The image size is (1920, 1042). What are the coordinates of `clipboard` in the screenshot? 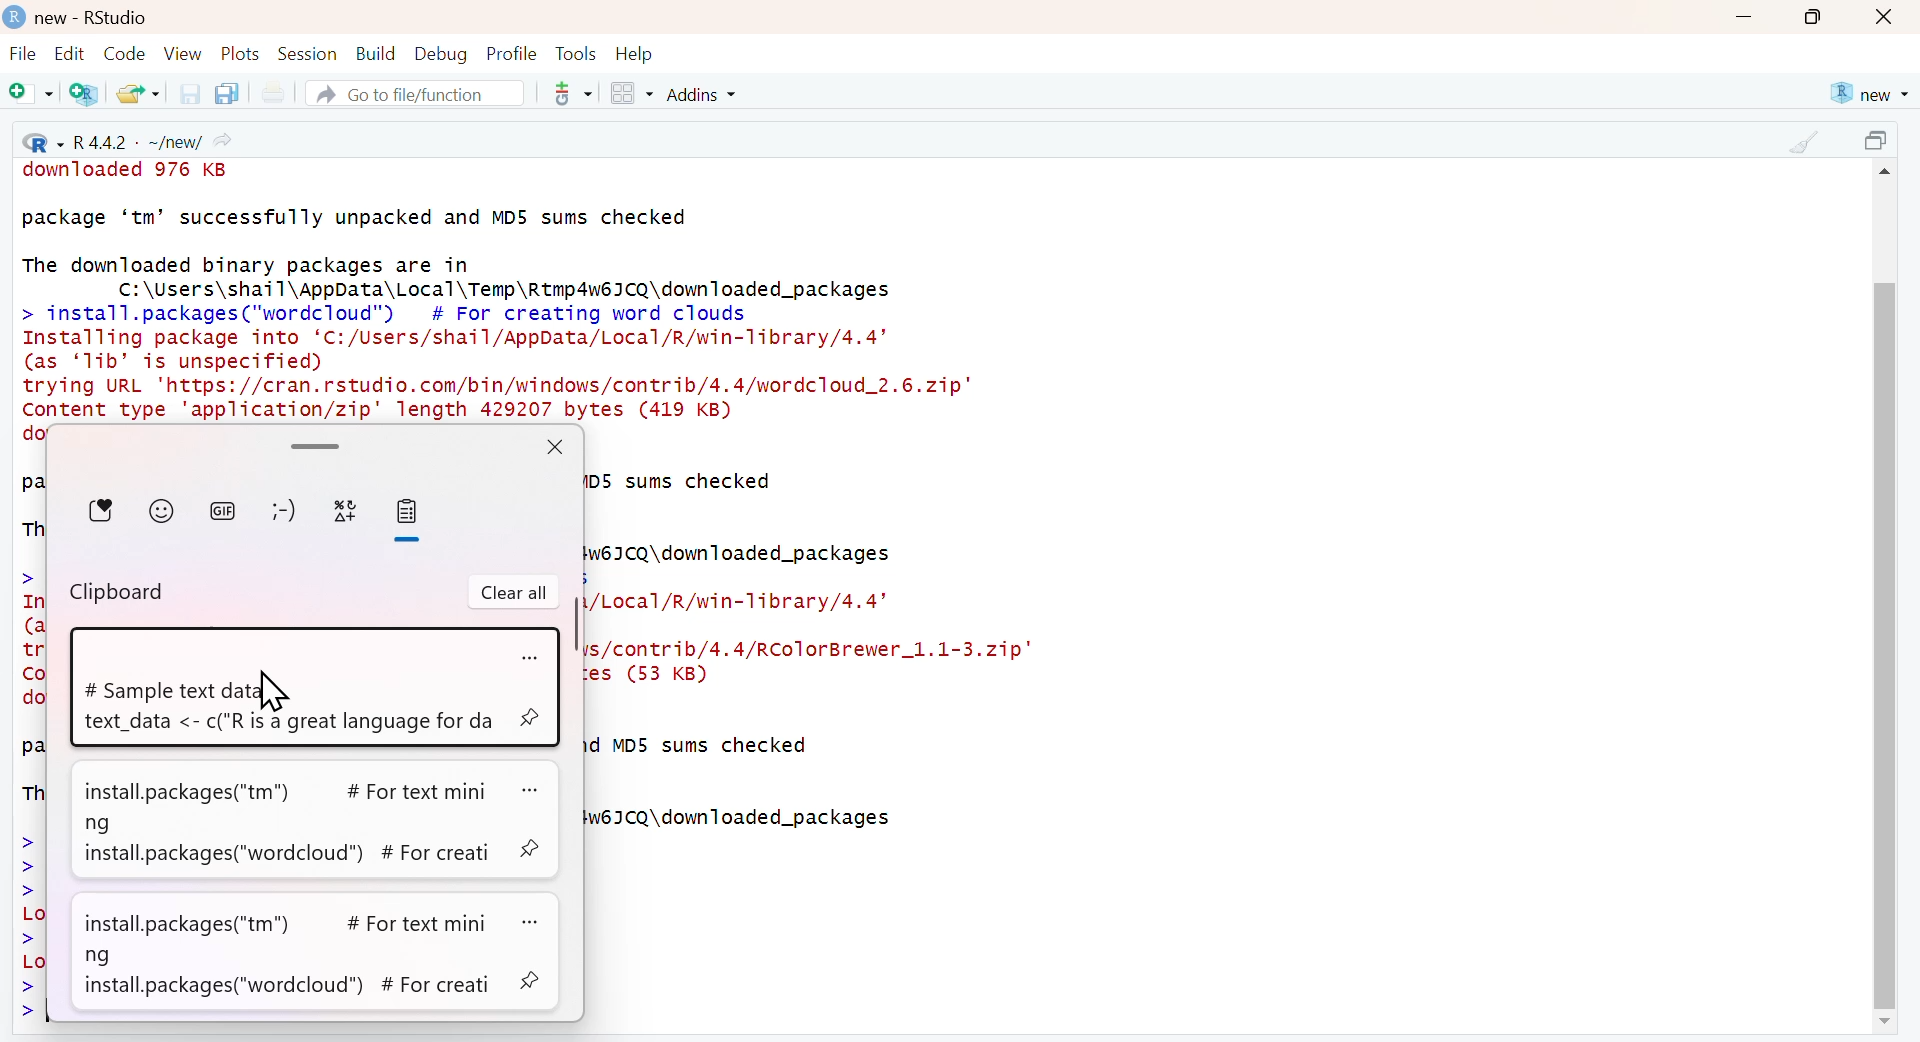 It's located at (410, 513).